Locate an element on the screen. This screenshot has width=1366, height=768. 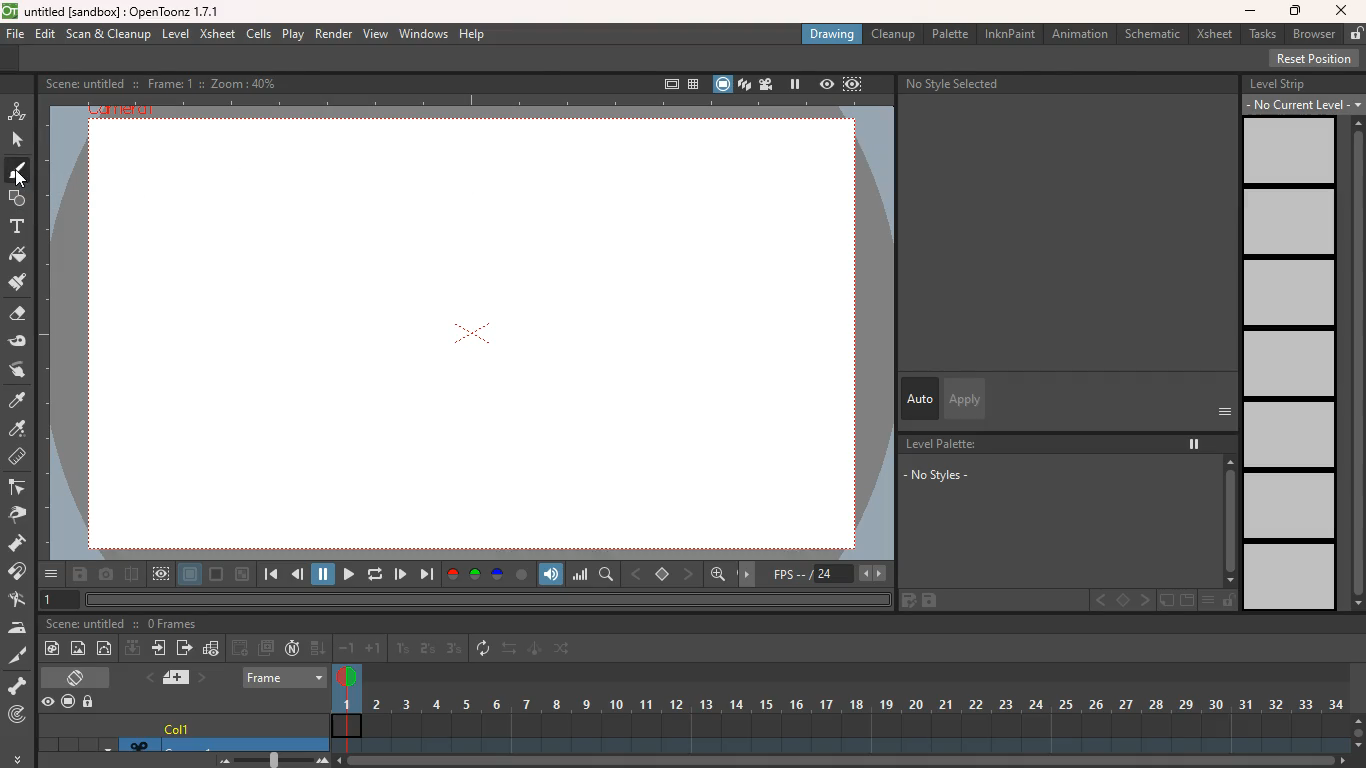
canvas is located at coordinates (475, 336).